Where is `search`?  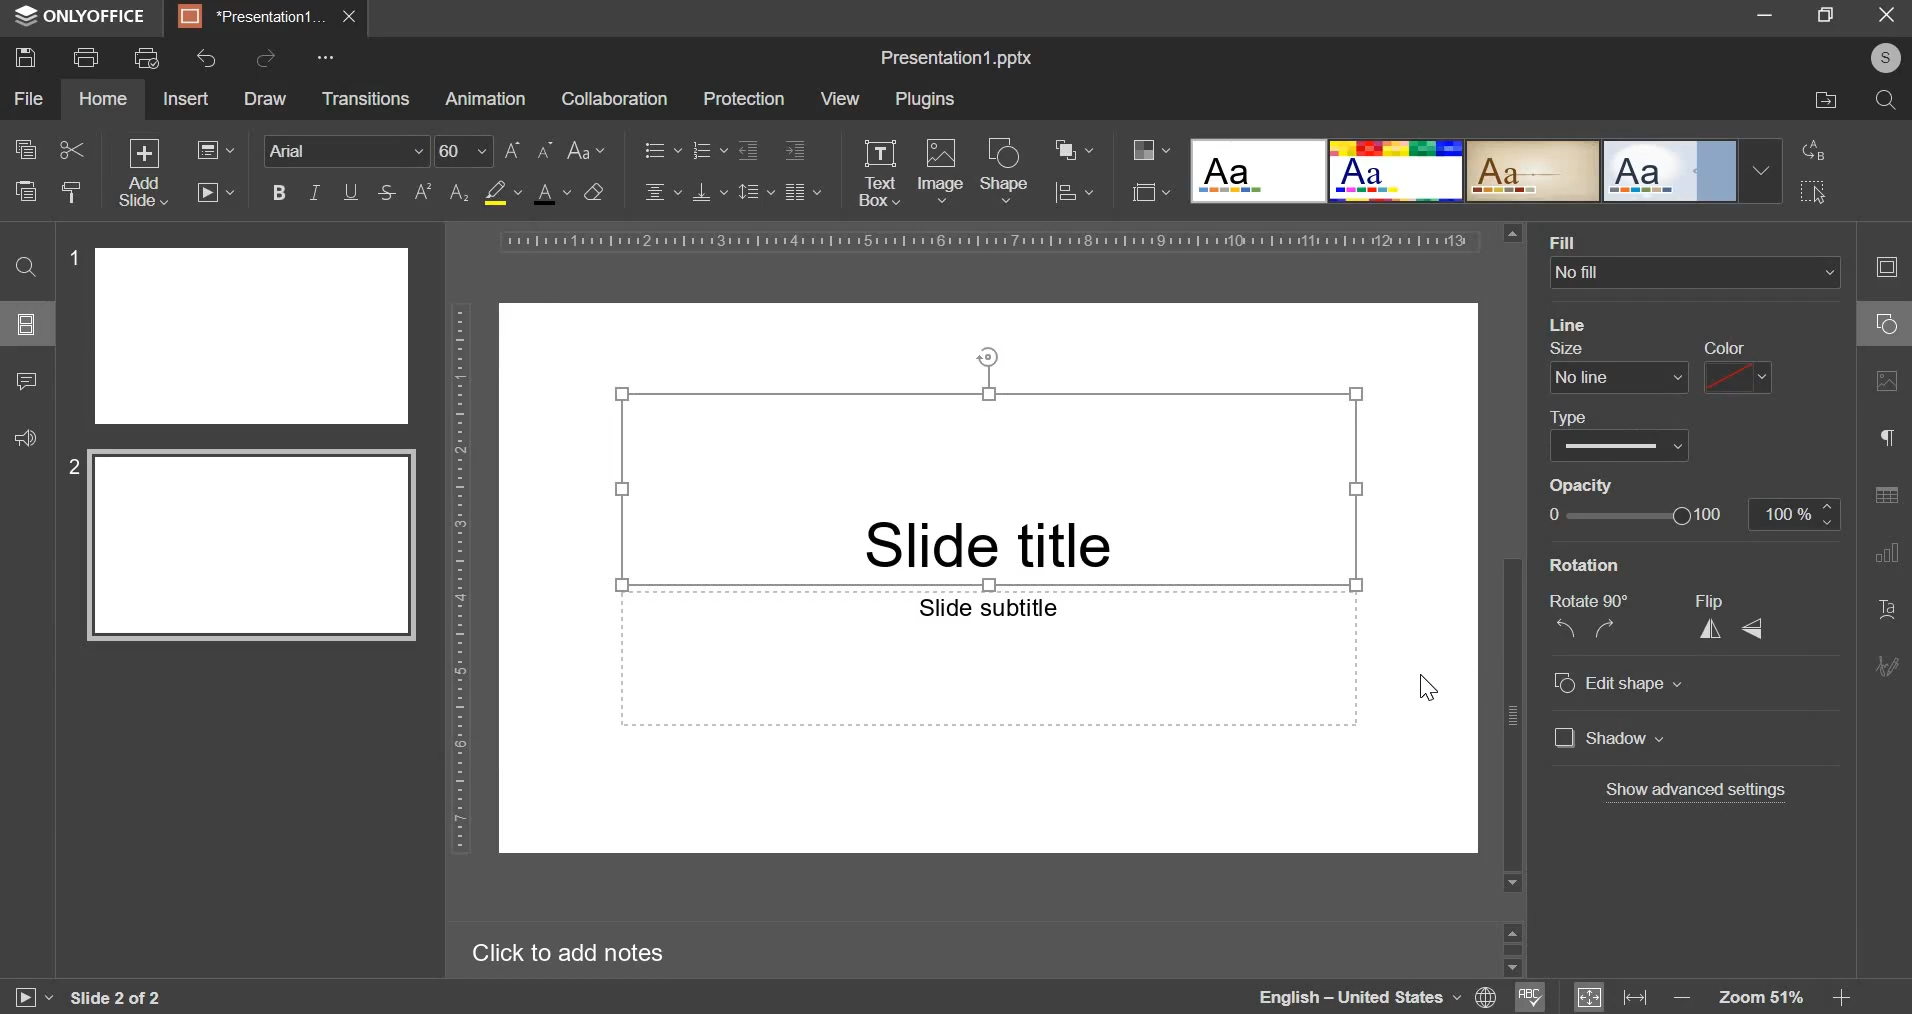
search is located at coordinates (1886, 100).